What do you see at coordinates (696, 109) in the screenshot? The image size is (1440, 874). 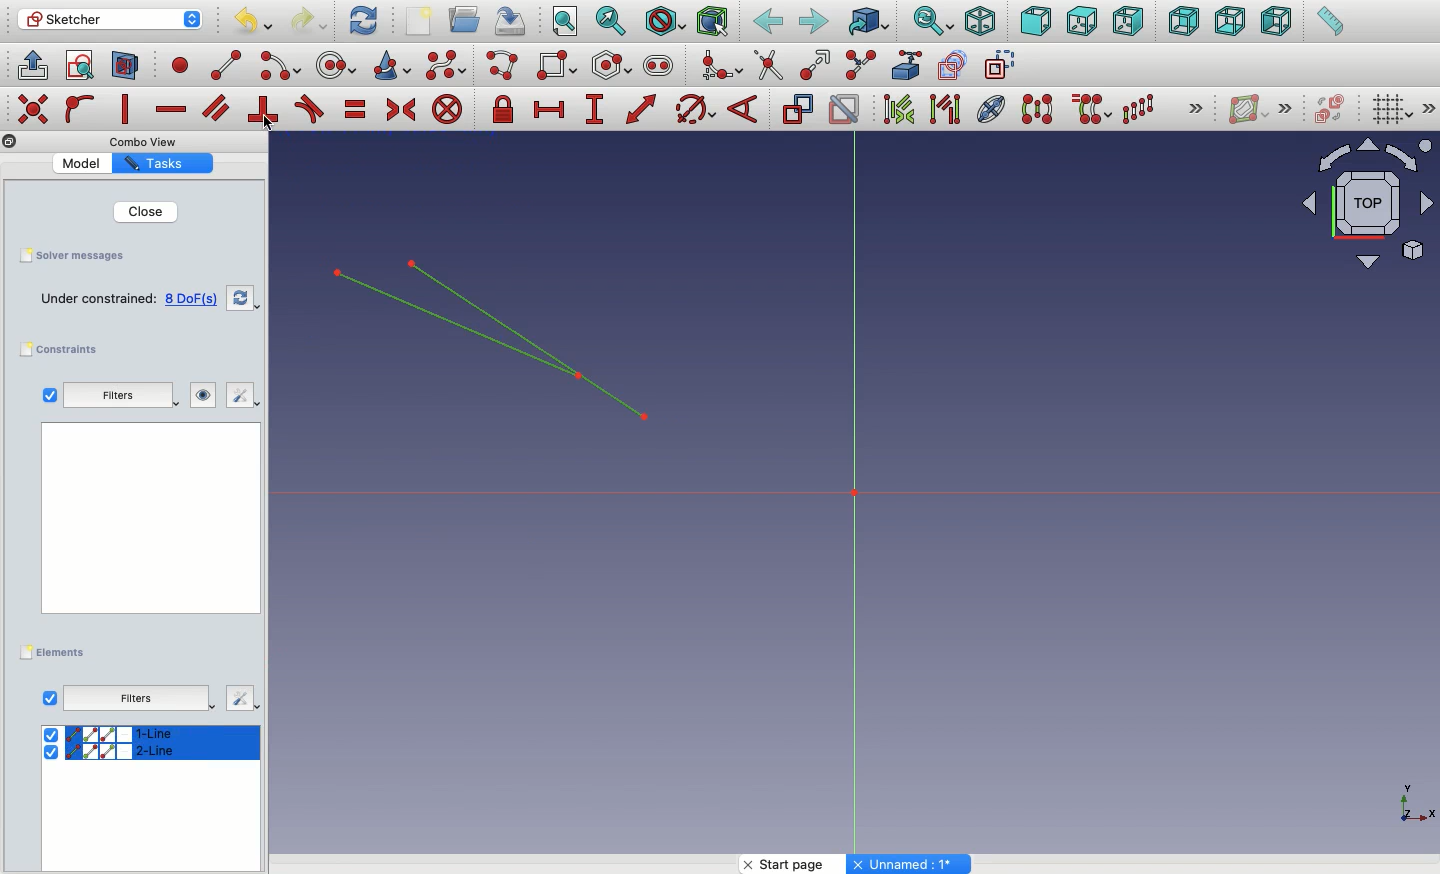 I see `Constrain Circle` at bounding box center [696, 109].